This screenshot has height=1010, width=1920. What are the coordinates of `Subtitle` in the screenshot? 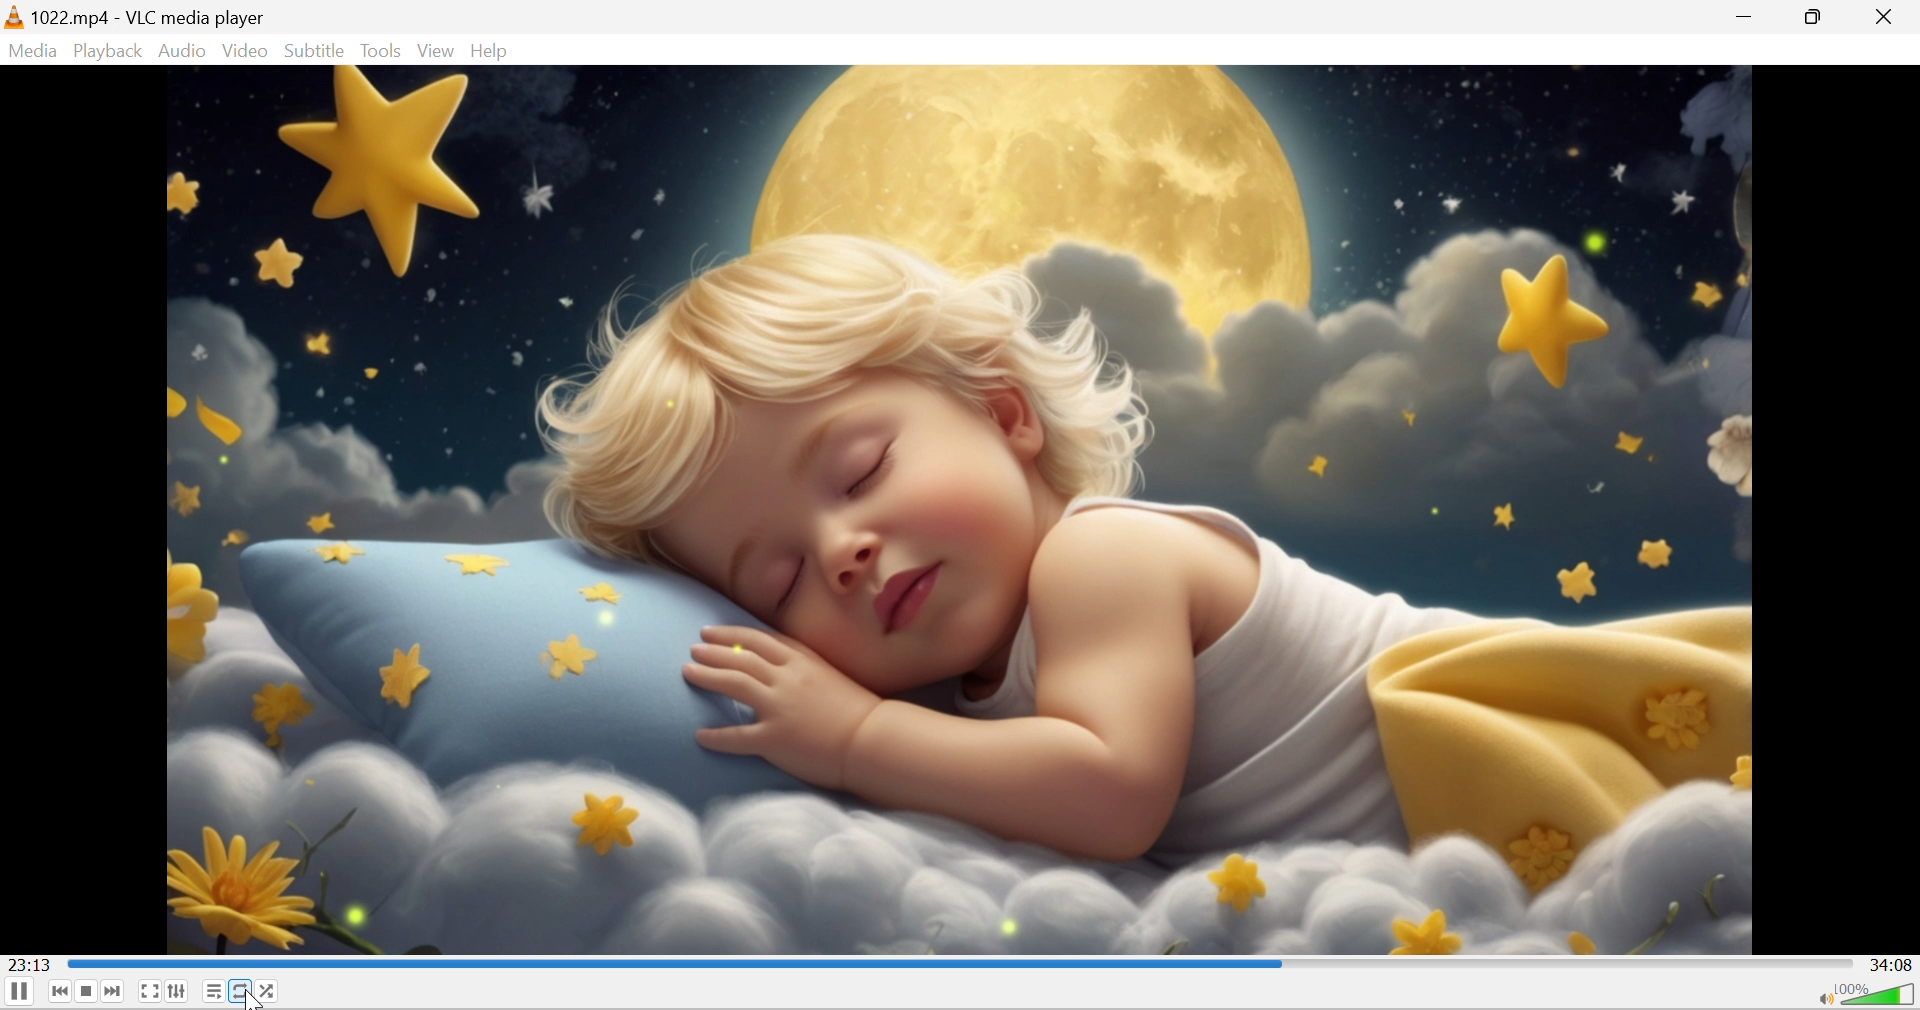 It's located at (312, 52).